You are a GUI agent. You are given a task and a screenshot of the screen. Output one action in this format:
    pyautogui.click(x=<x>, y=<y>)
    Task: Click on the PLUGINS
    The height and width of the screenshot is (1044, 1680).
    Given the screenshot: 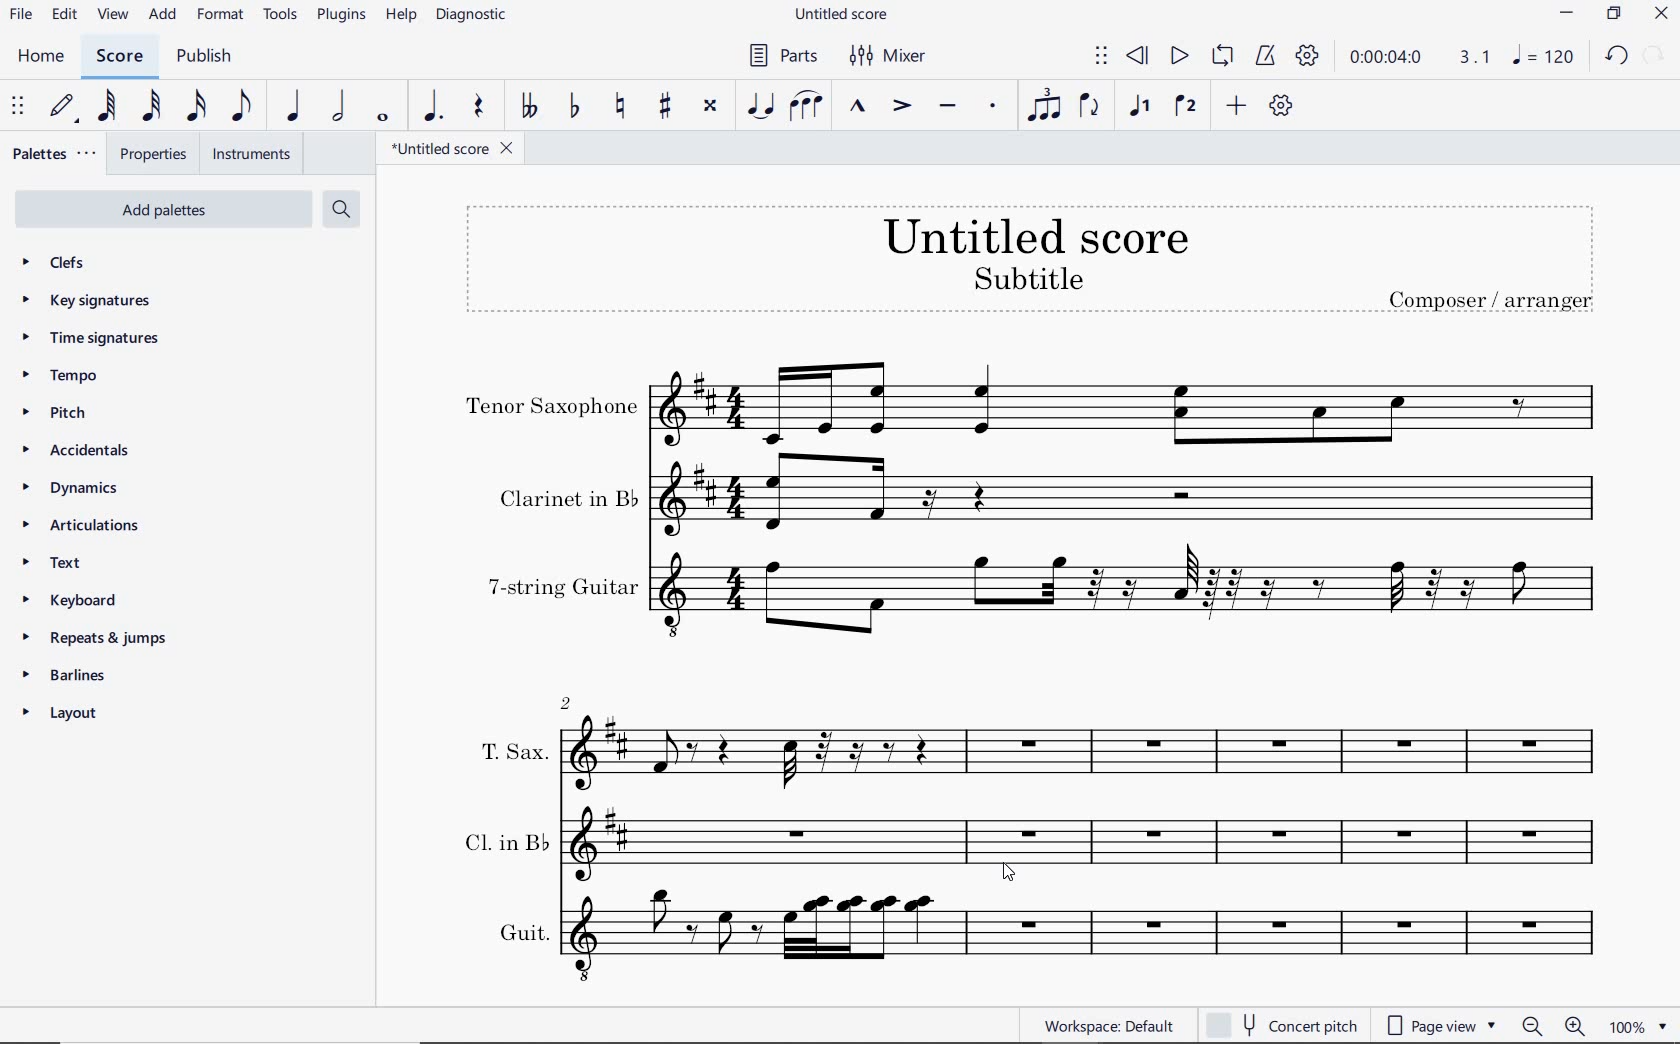 What is the action you would take?
    pyautogui.click(x=344, y=19)
    